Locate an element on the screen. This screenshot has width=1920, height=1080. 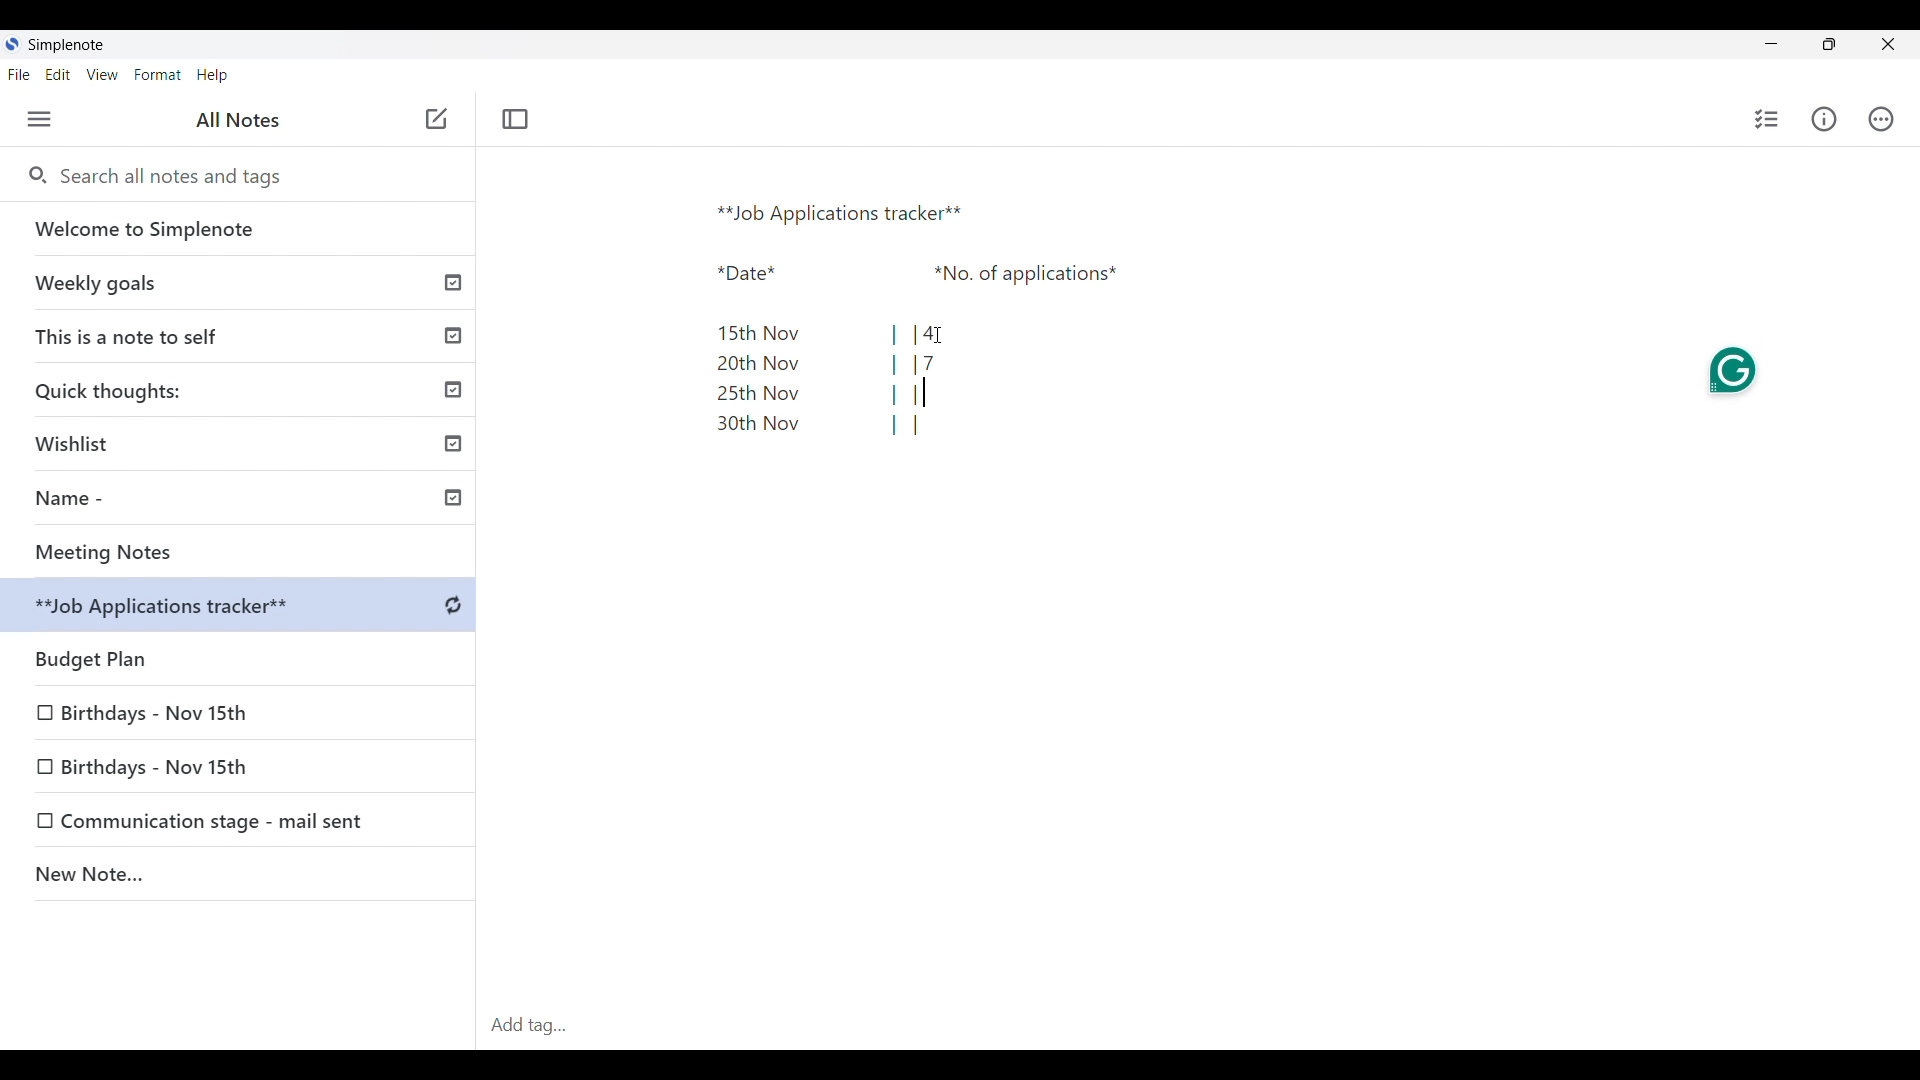
Info is located at coordinates (1825, 119).